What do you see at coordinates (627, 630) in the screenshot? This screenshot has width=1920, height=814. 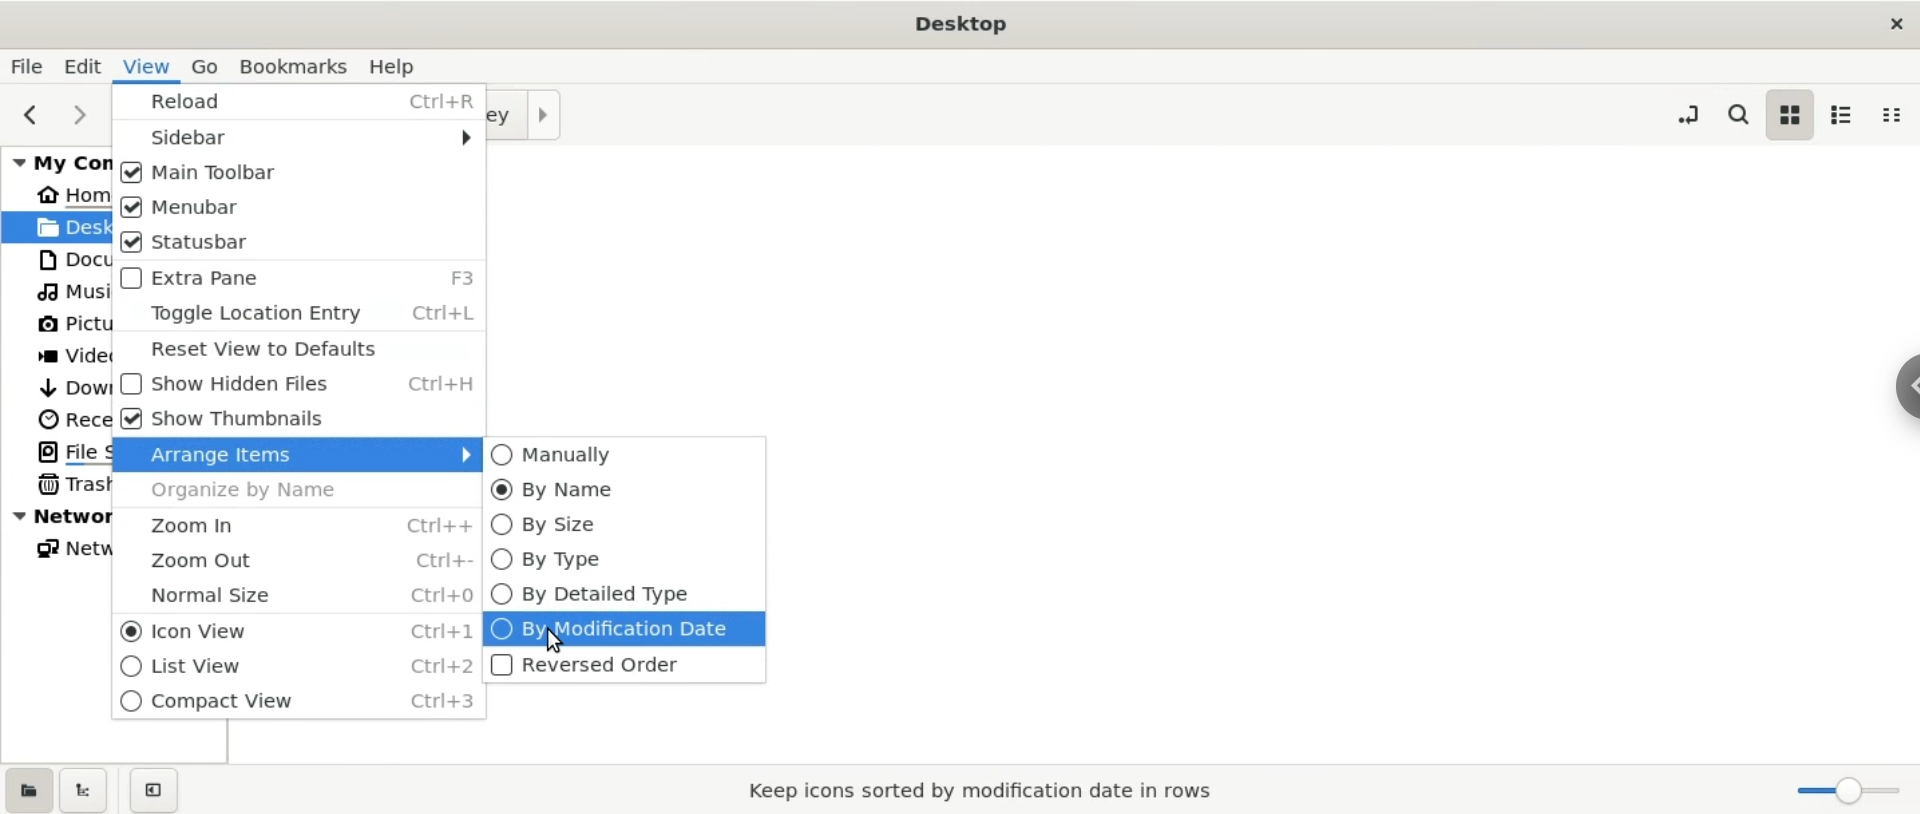 I see `by modification date` at bounding box center [627, 630].